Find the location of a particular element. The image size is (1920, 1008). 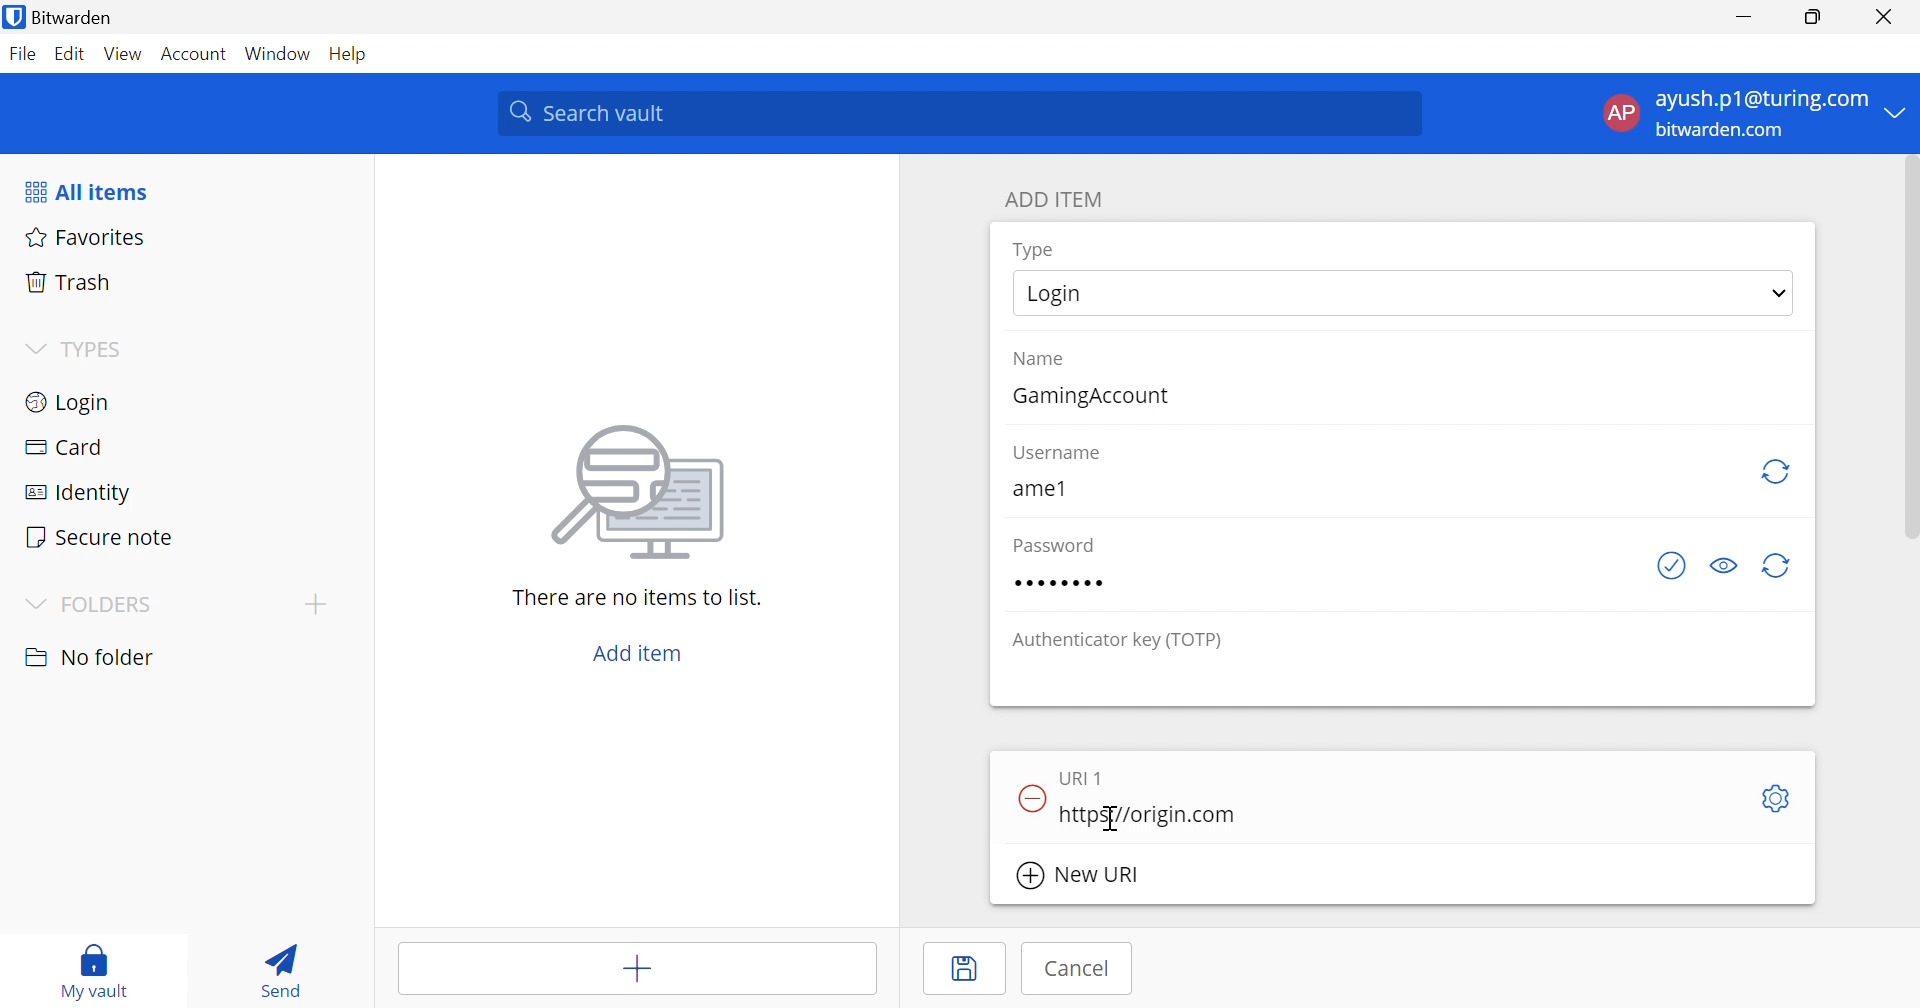

Password is located at coordinates (1066, 585).